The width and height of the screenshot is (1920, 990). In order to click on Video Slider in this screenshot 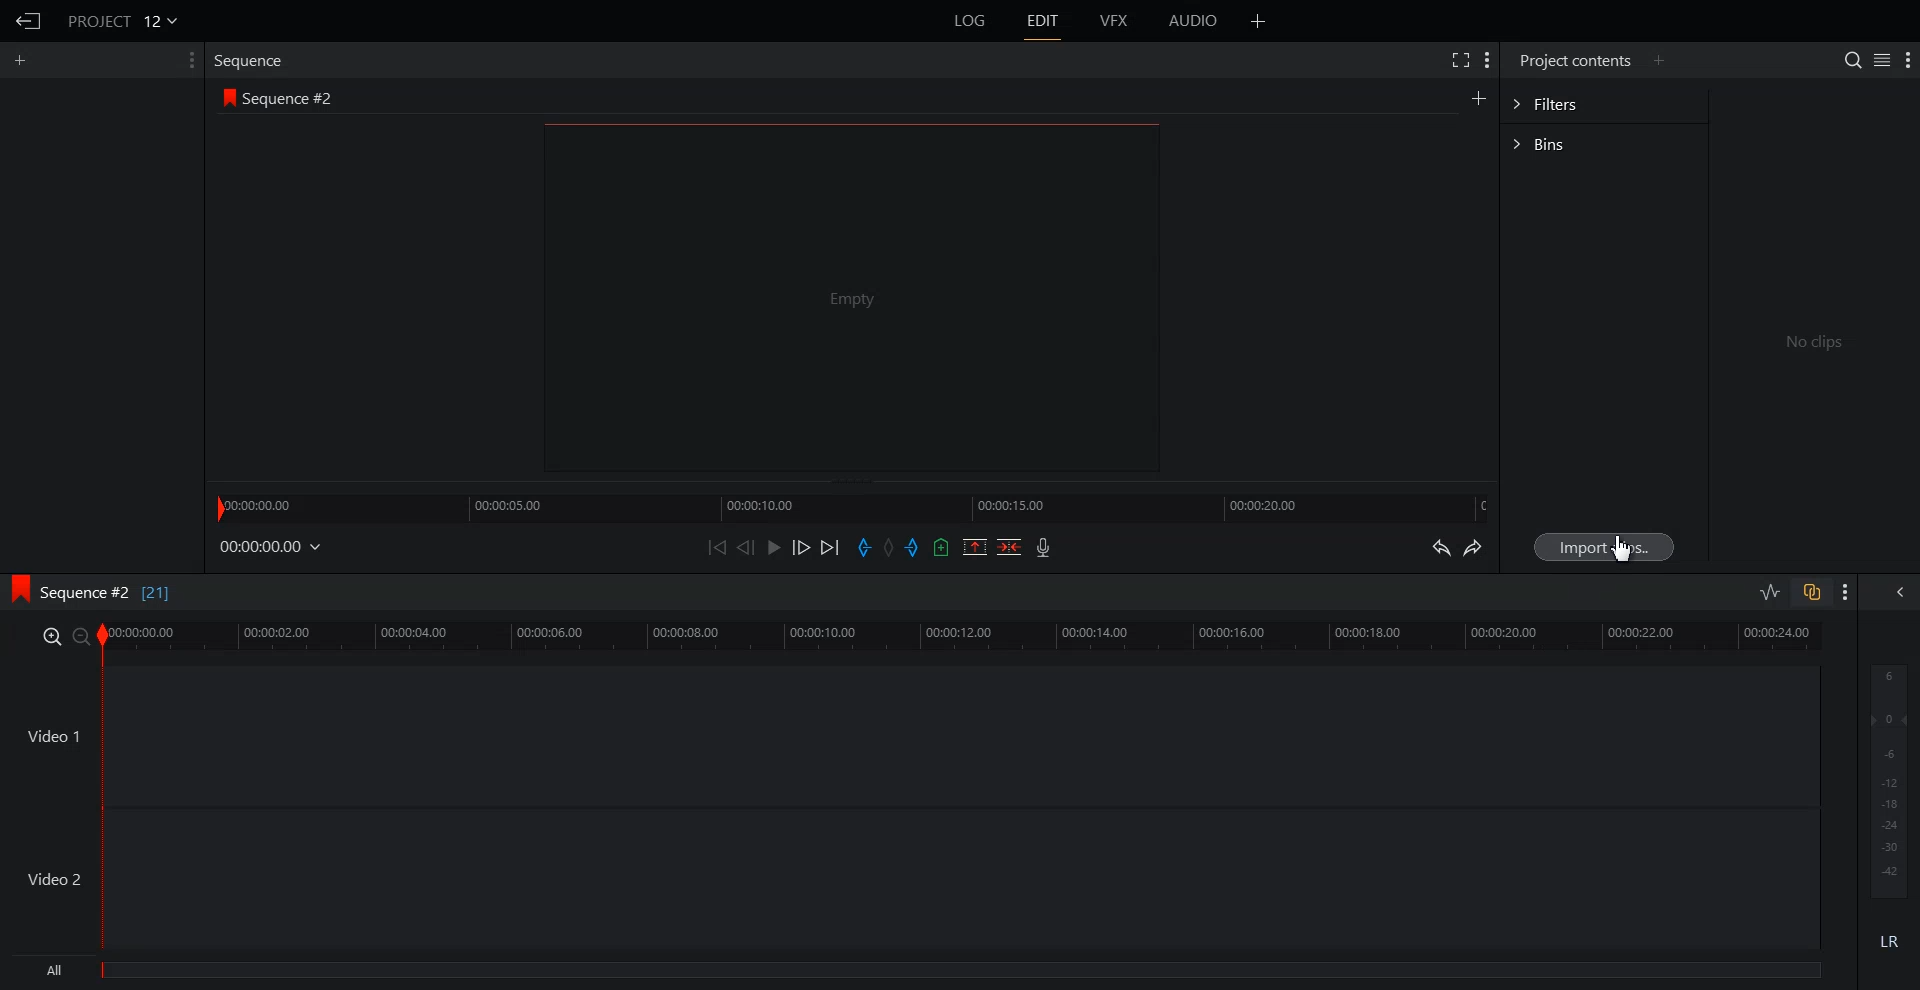, I will do `click(972, 637)`.